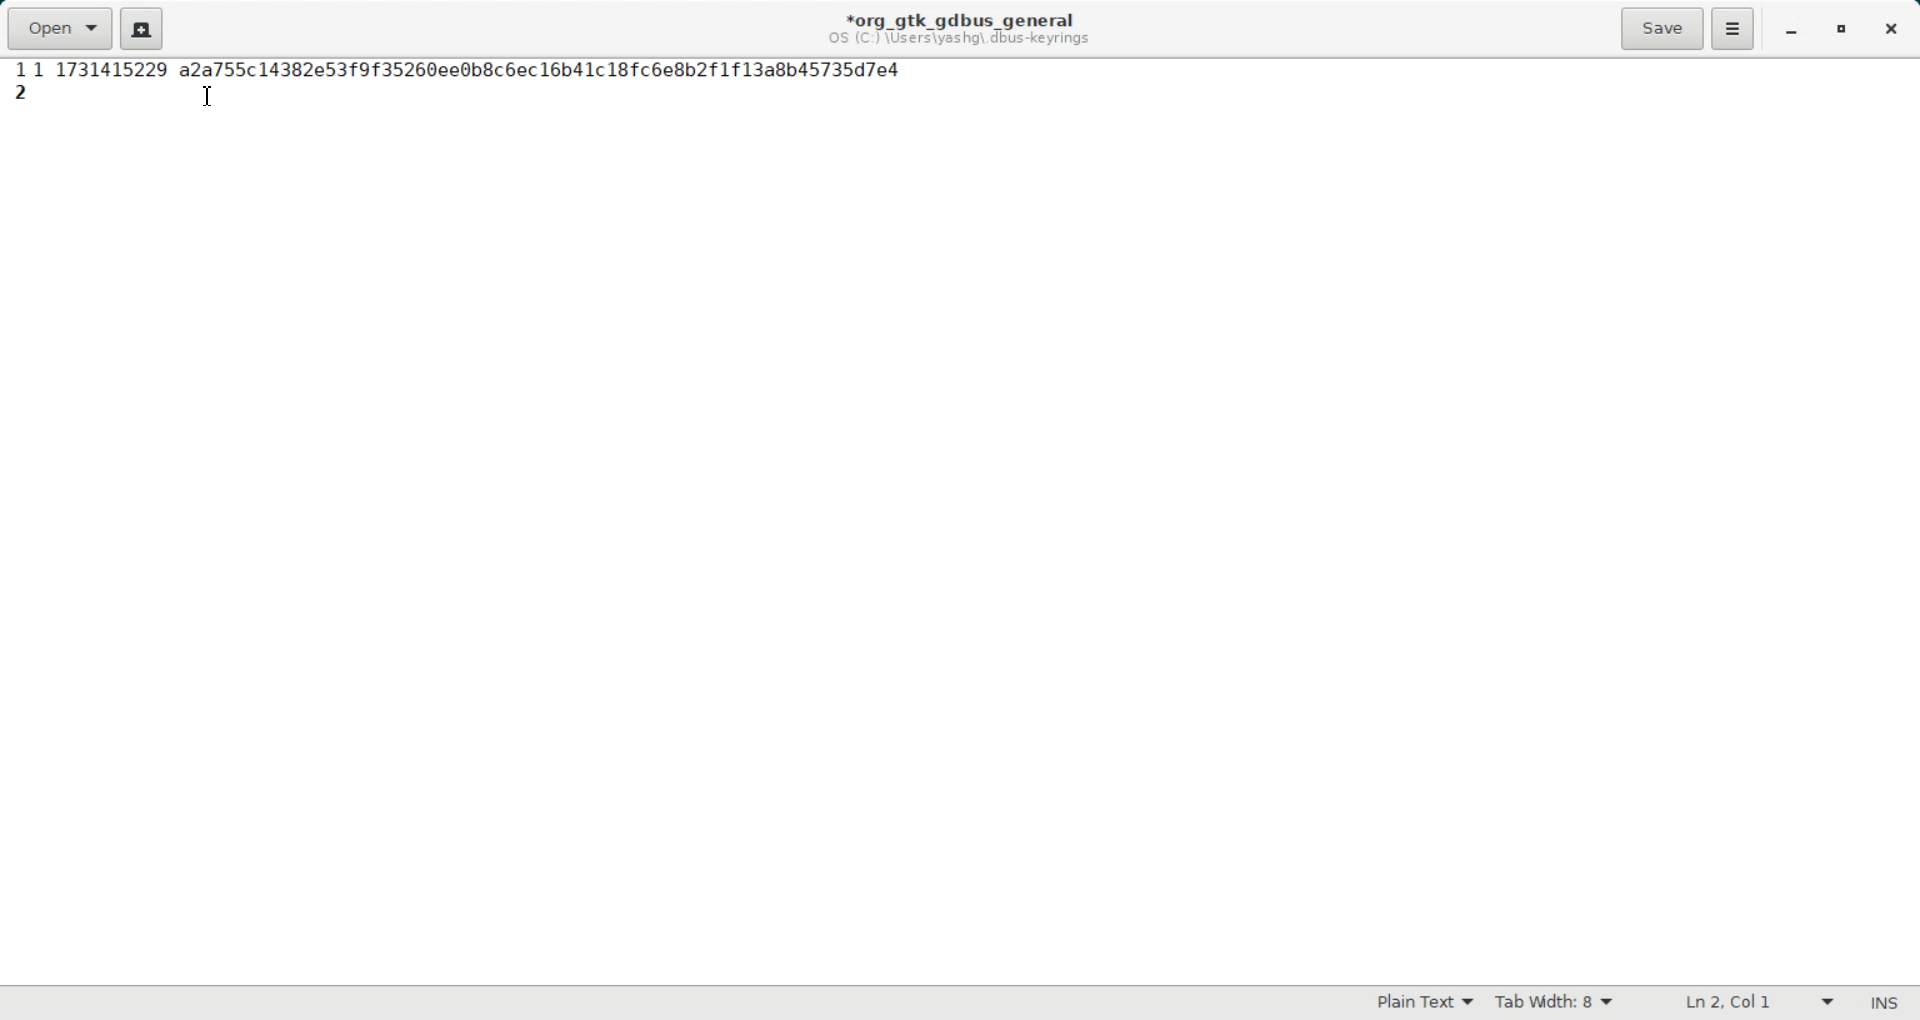 The width and height of the screenshot is (1920, 1020). Describe the element at coordinates (142, 28) in the screenshot. I see `Create a new document` at that location.